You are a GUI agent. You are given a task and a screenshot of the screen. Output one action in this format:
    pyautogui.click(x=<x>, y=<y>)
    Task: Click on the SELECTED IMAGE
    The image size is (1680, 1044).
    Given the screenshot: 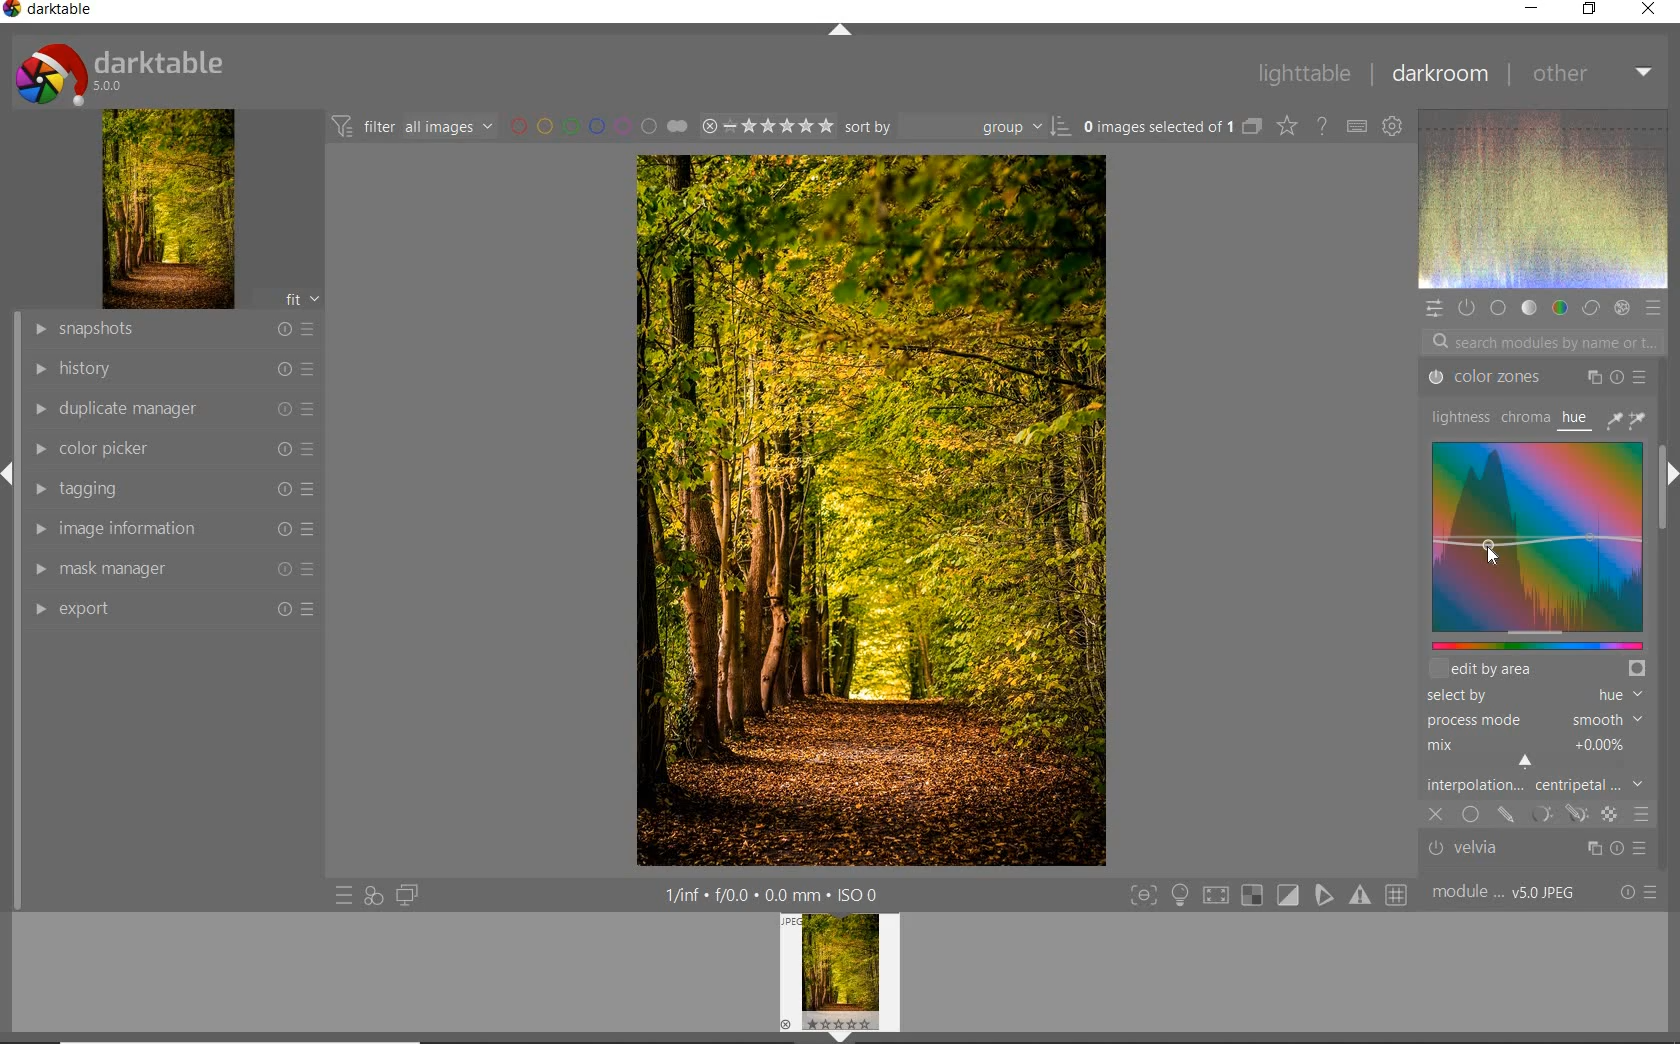 What is the action you would take?
    pyautogui.click(x=872, y=509)
    